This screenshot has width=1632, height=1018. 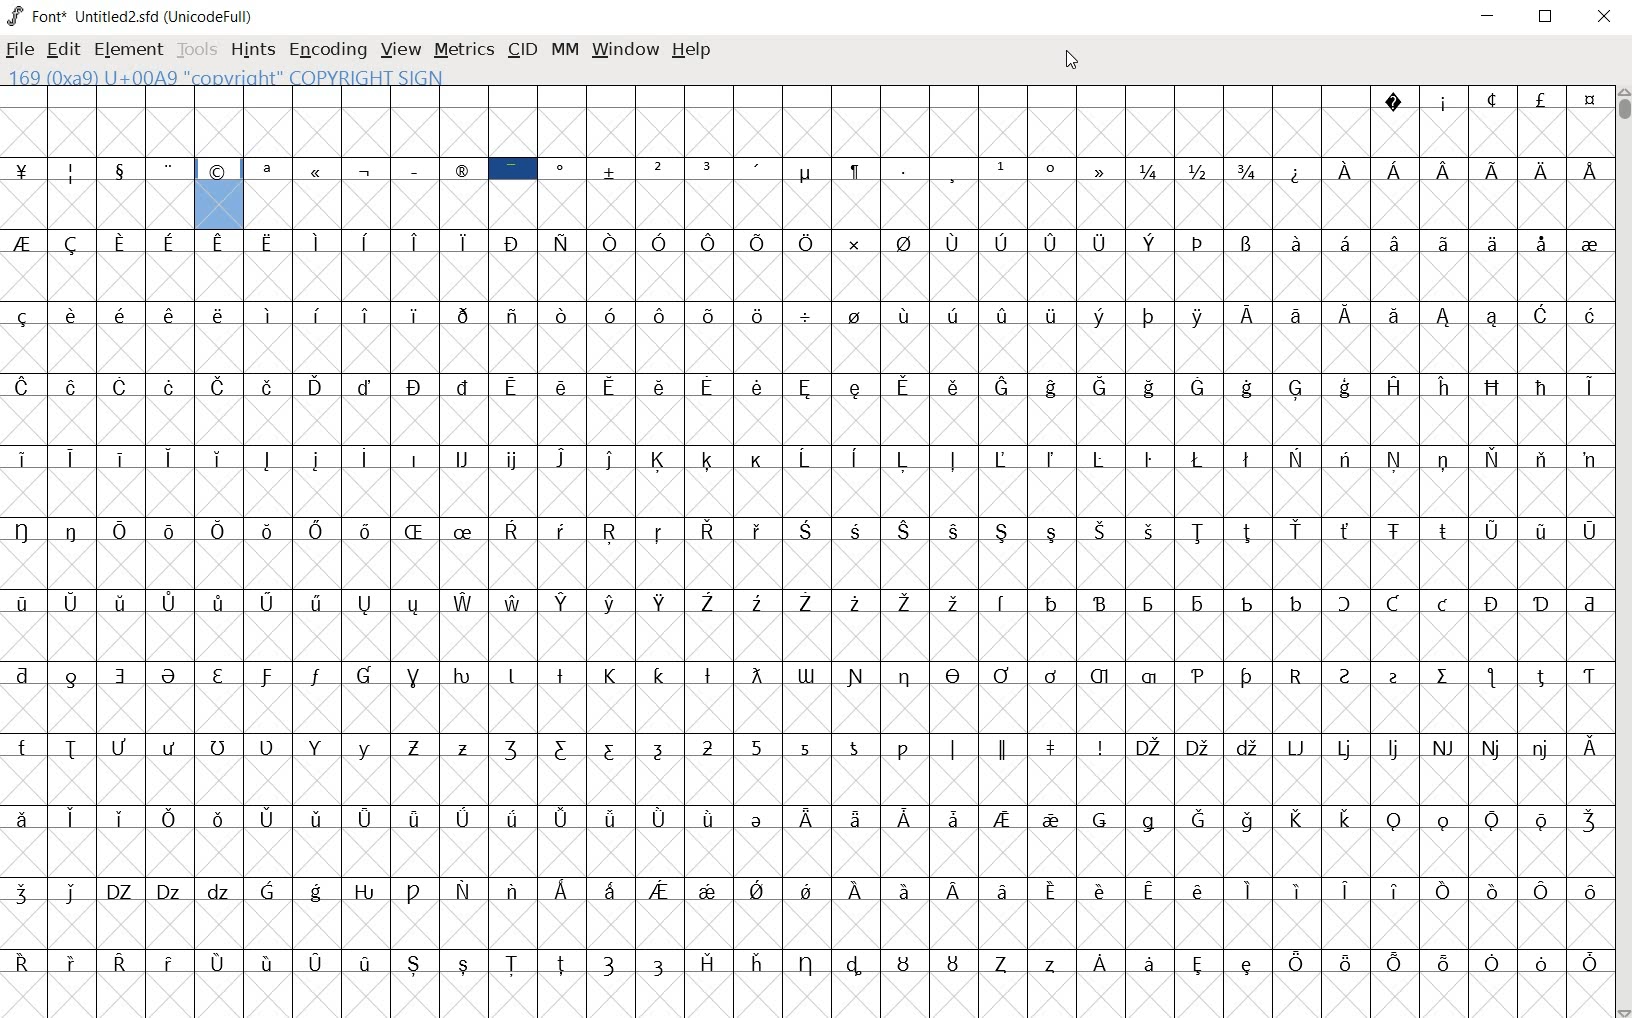 I want to click on help, so click(x=691, y=50).